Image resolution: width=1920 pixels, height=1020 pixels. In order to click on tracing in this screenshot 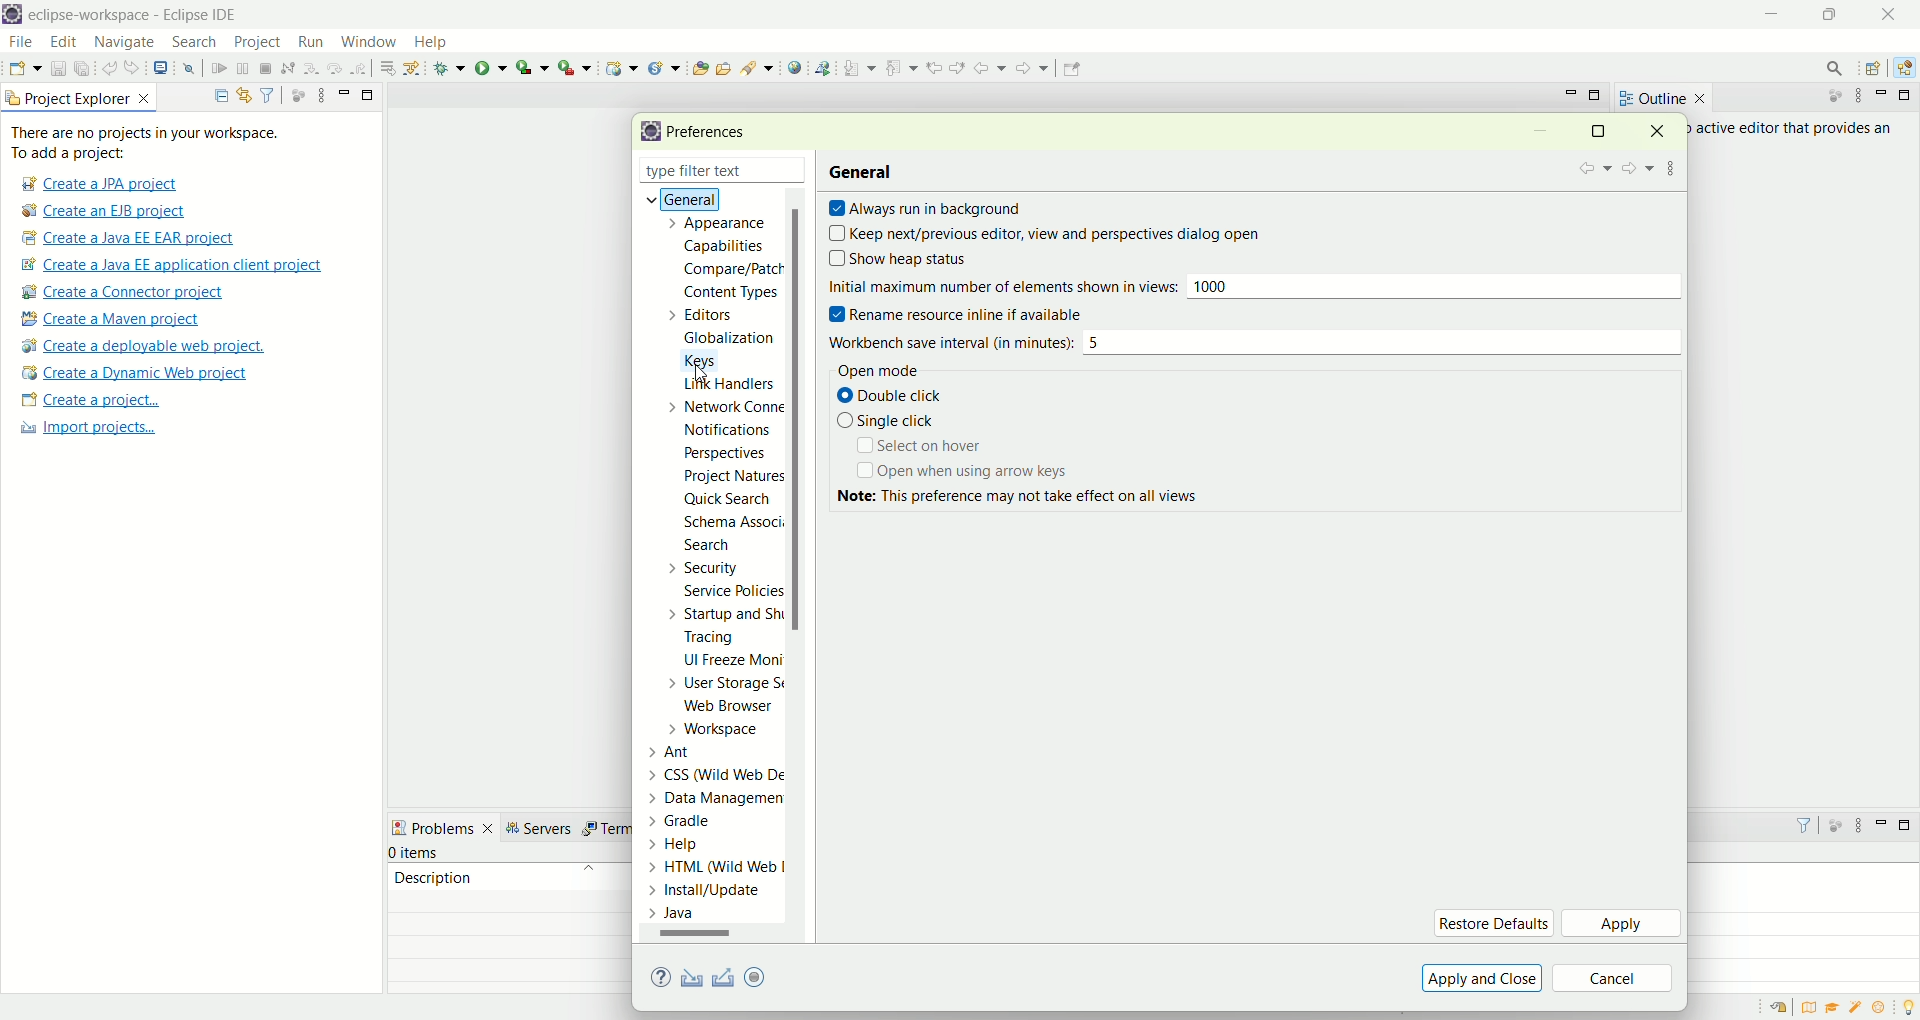, I will do `click(723, 639)`.